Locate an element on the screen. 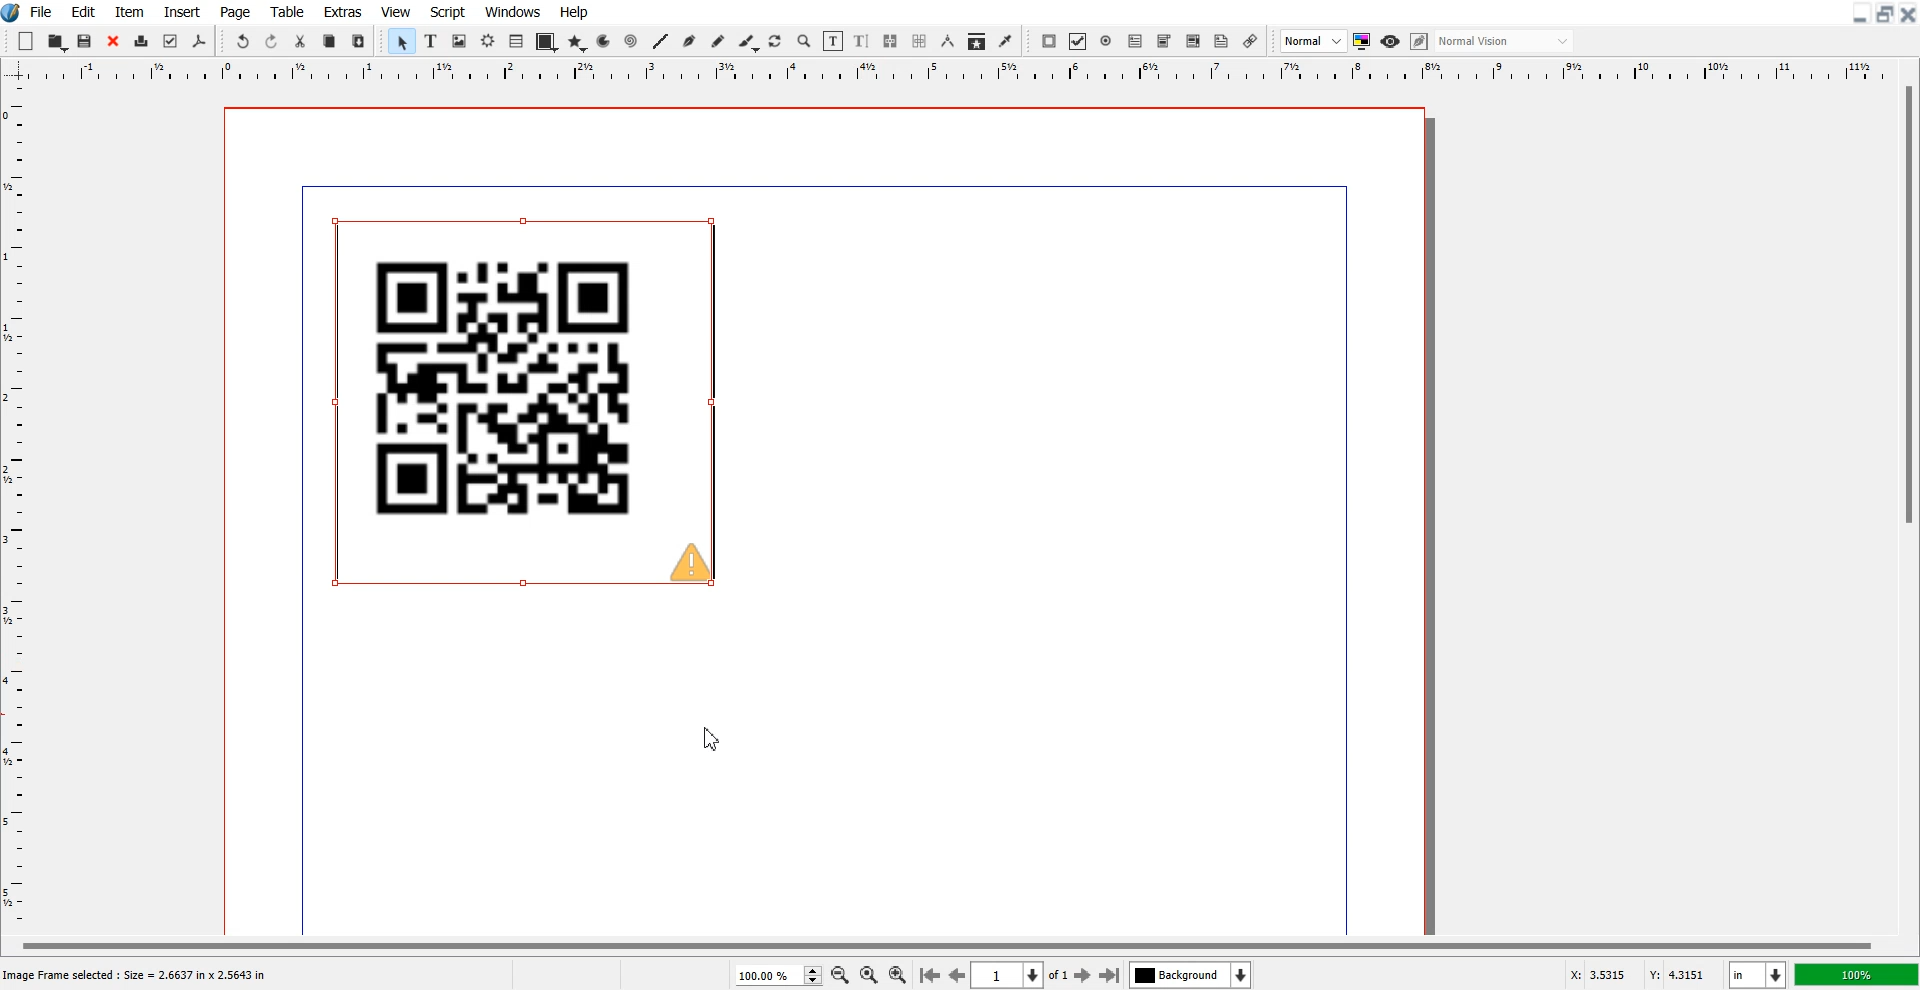 The height and width of the screenshot is (990, 1920). Horizontal Scale is located at coordinates (19, 509).